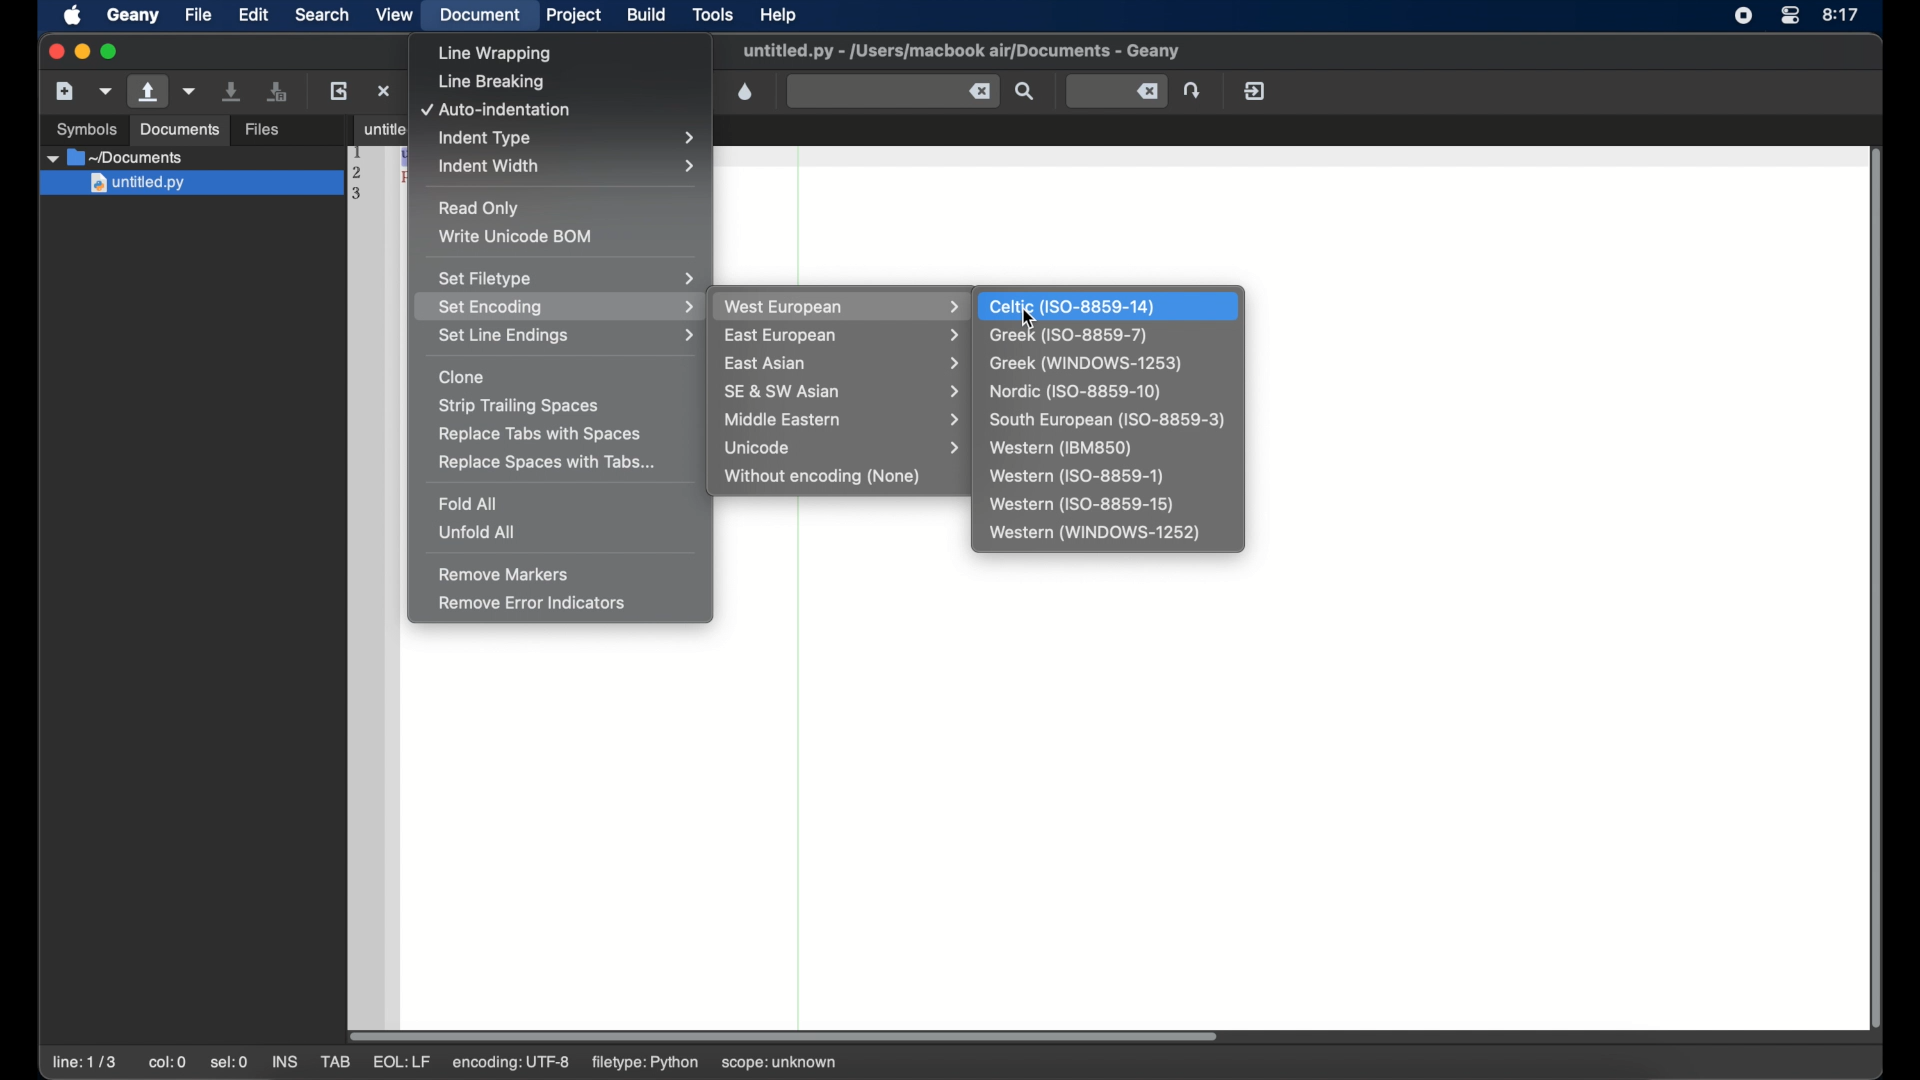  I want to click on remove error indicators, so click(534, 603).